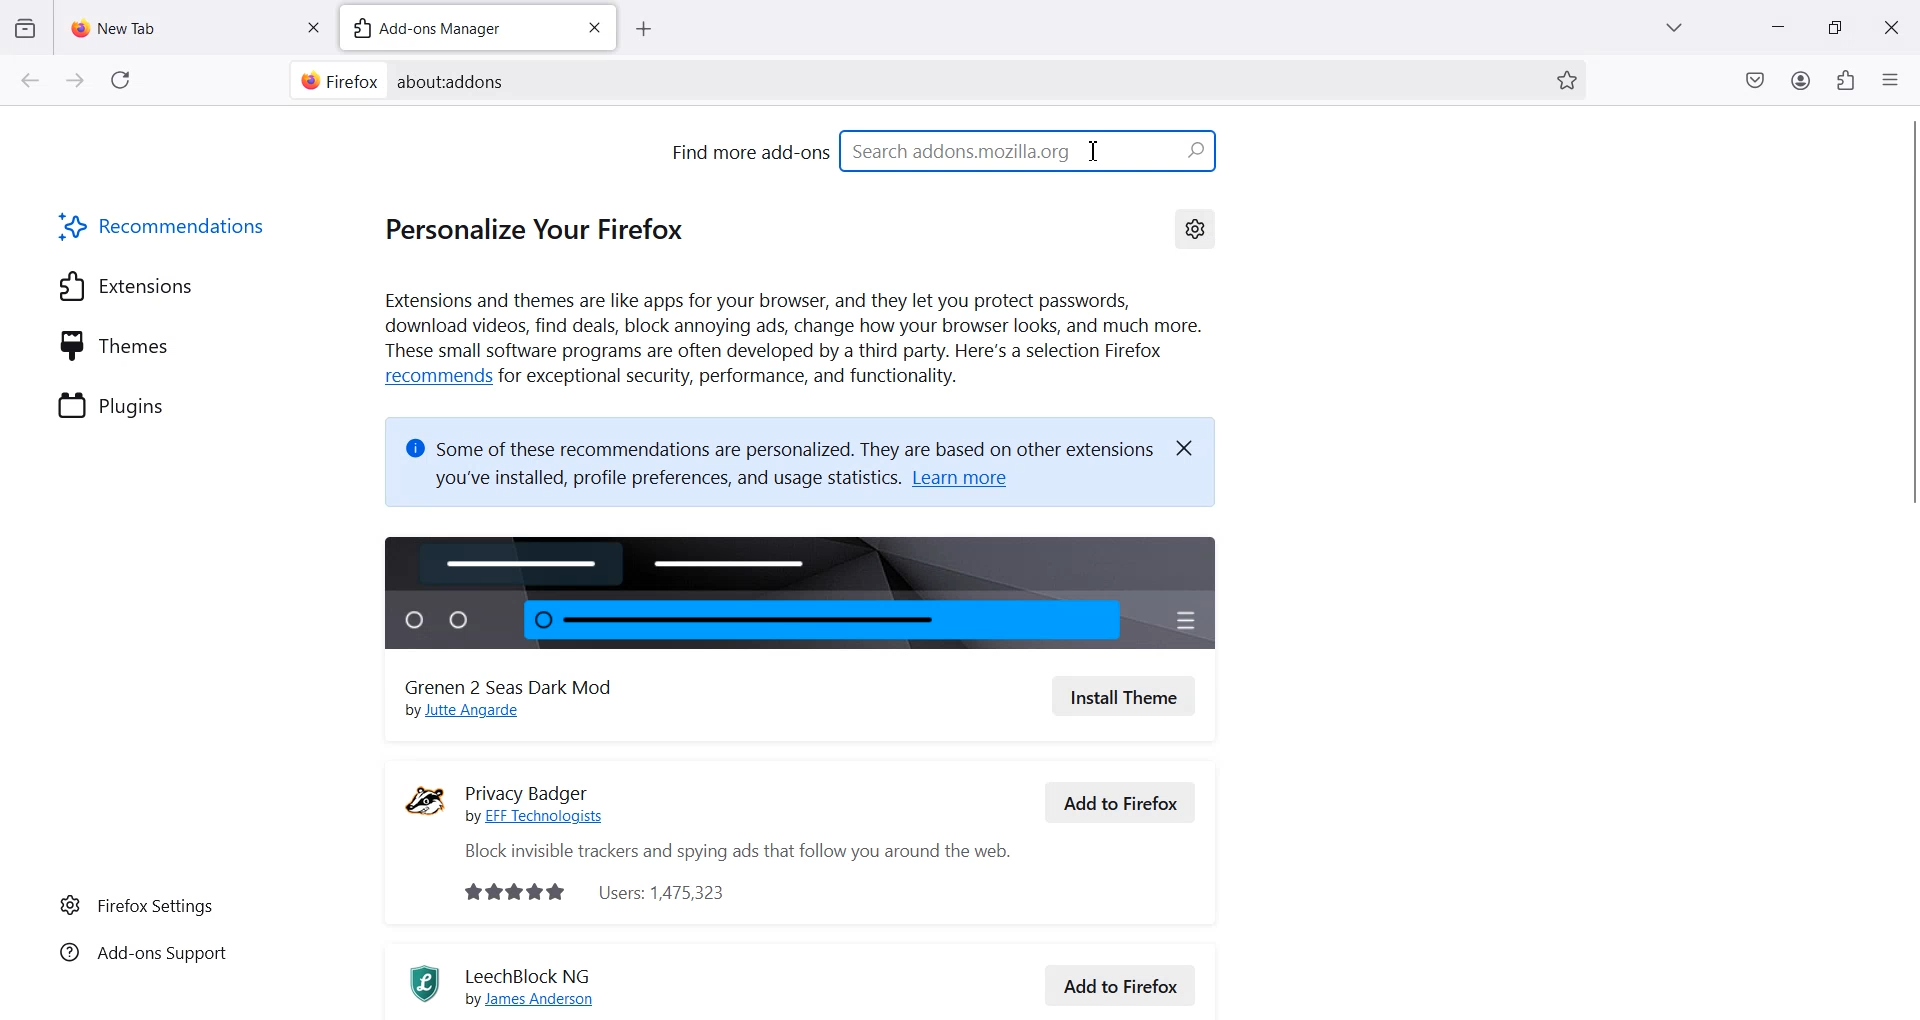 Image resolution: width=1920 pixels, height=1020 pixels. What do you see at coordinates (1031, 149) in the screenshot?
I see `search addons.mozilla.org` at bounding box center [1031, 149].